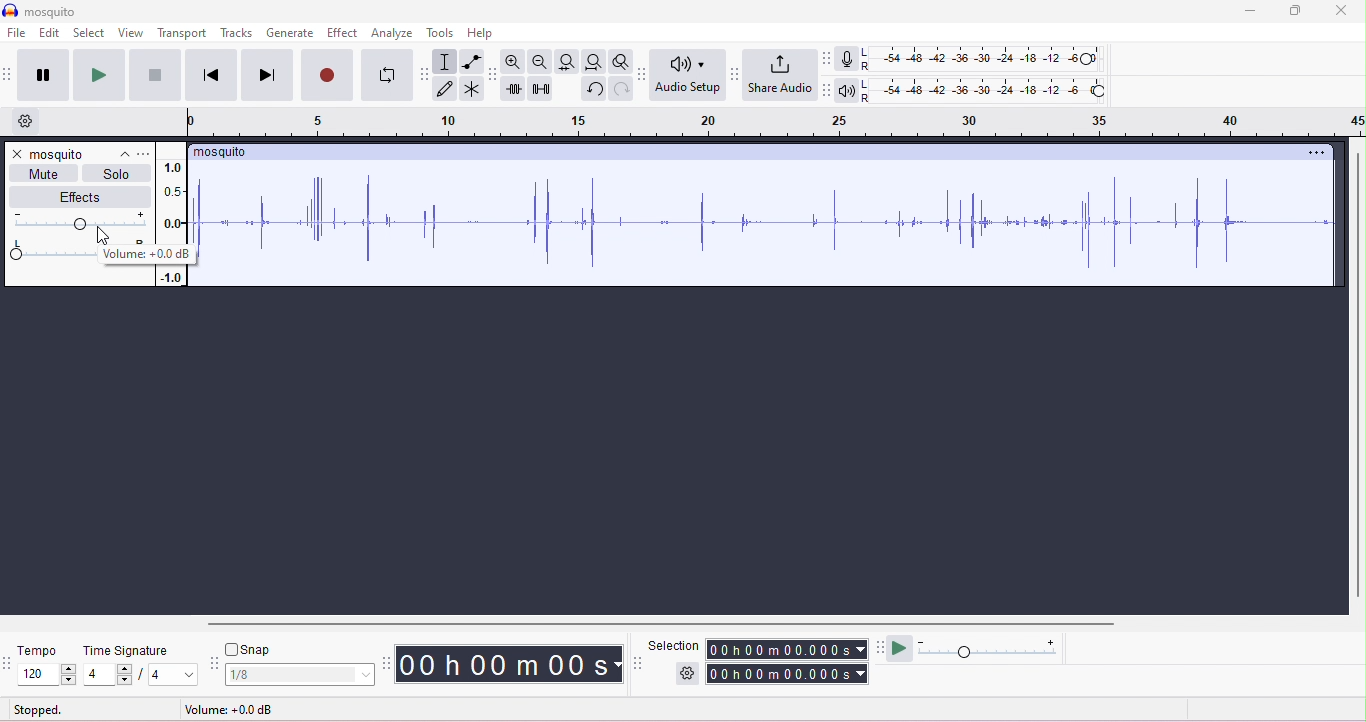 Image resolution: width=1366 pixels, height=722 pixels. What do you see at coordinates (482, 34) in the screenshot?
I see `help` at bounding box center [482, 34].